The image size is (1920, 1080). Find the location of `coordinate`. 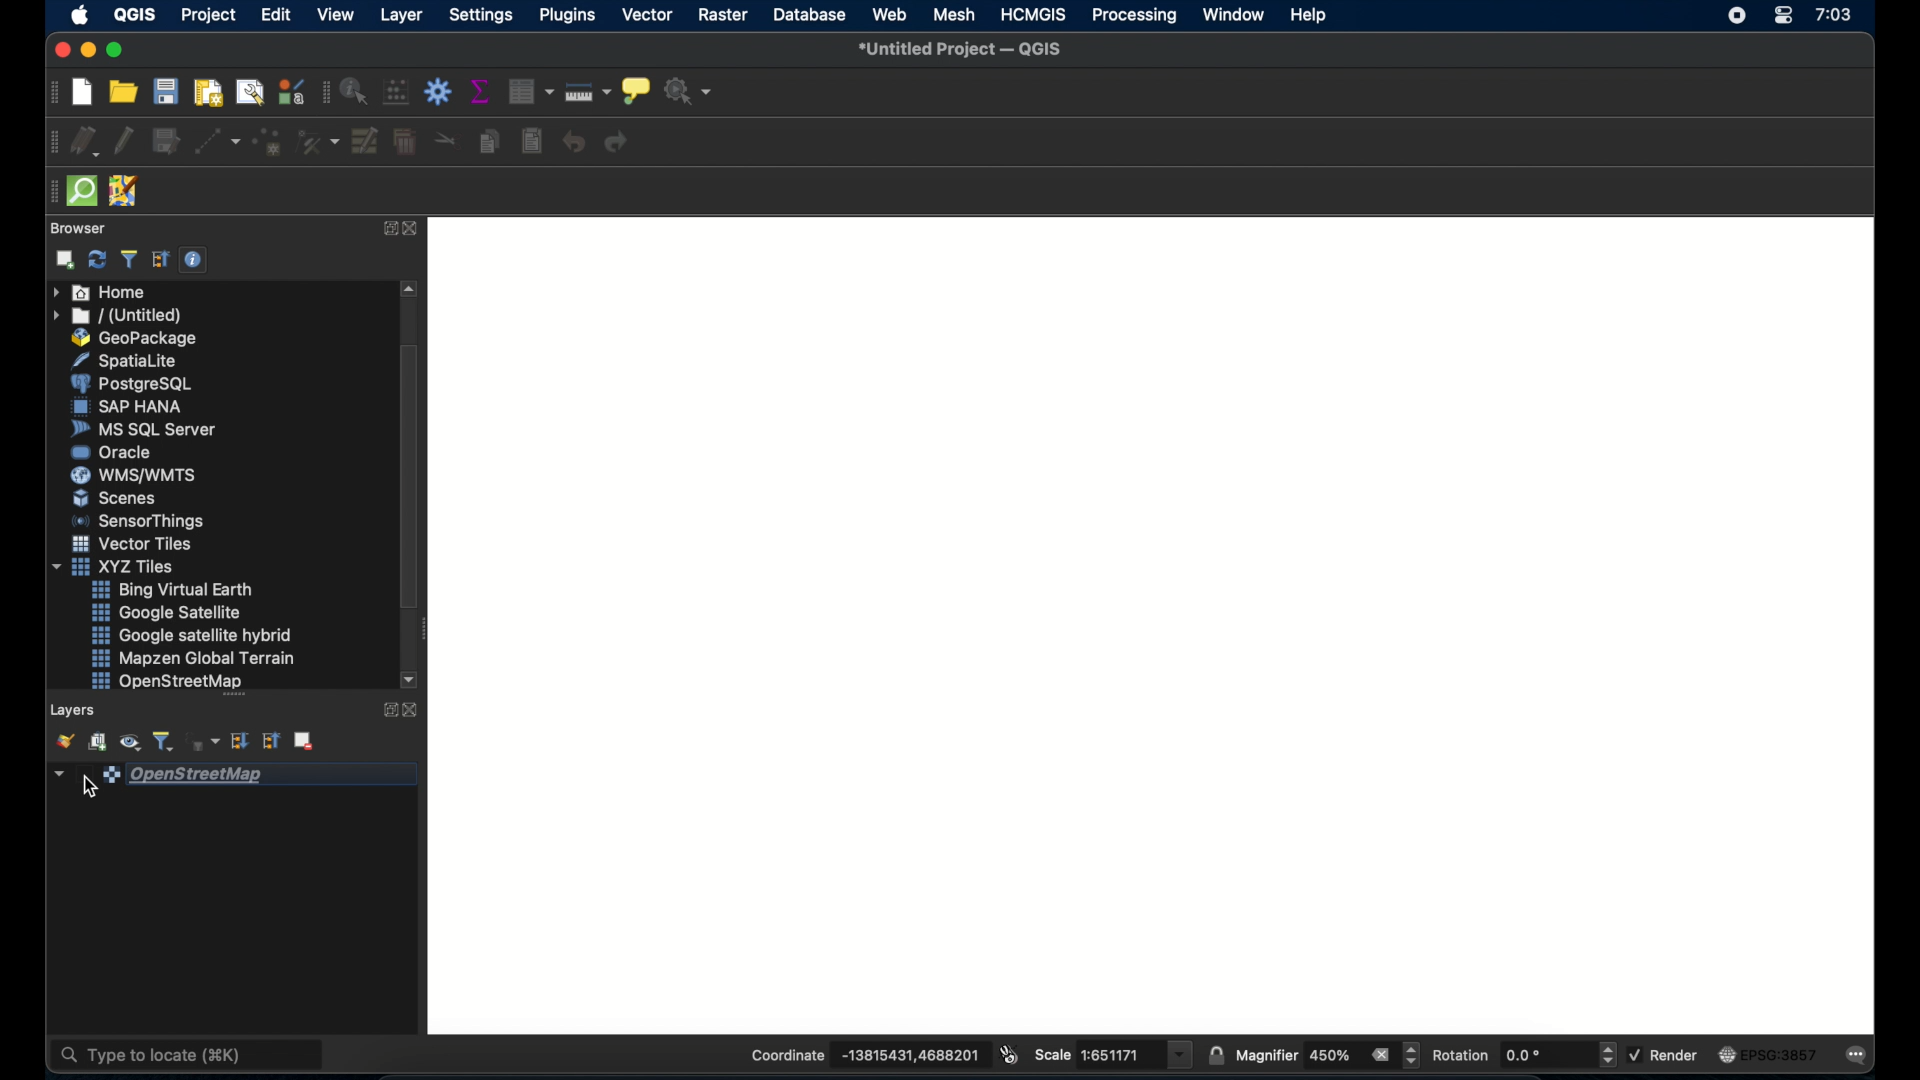

coordinate is located at coordinates (866, 1053).